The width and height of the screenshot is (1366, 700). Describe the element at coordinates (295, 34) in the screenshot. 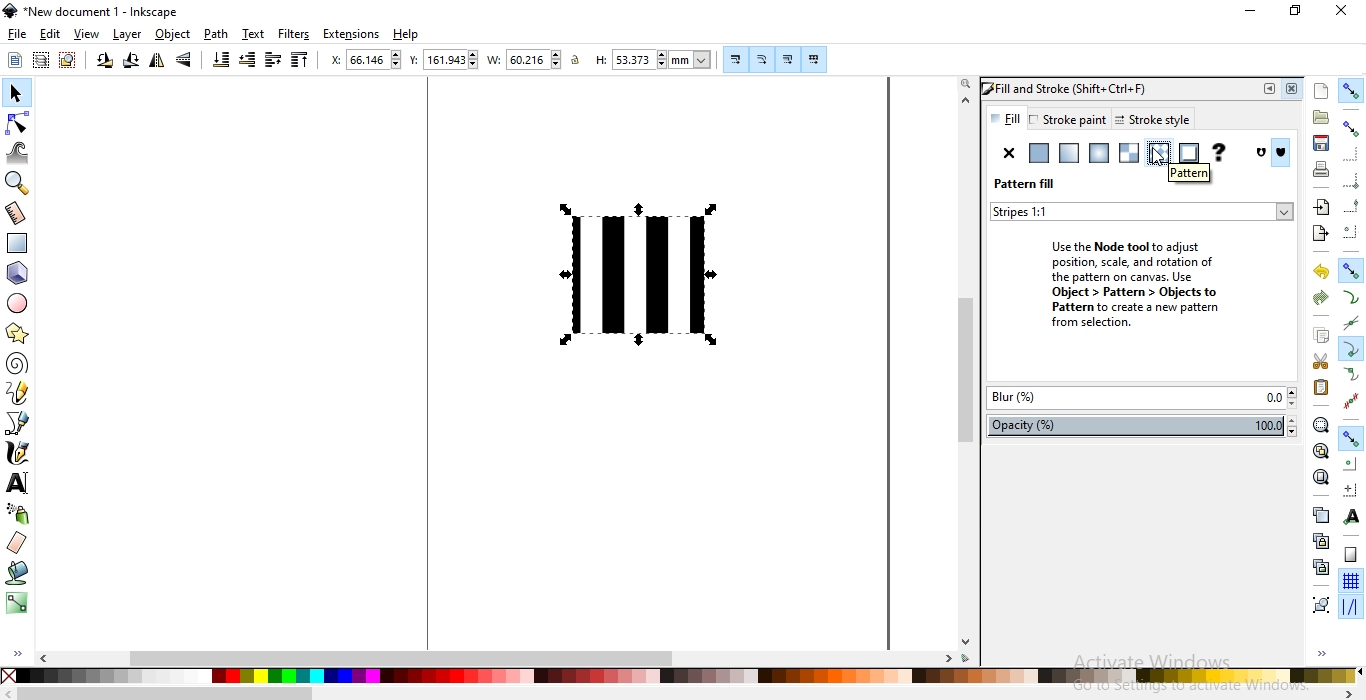

I see `filters` at that location.